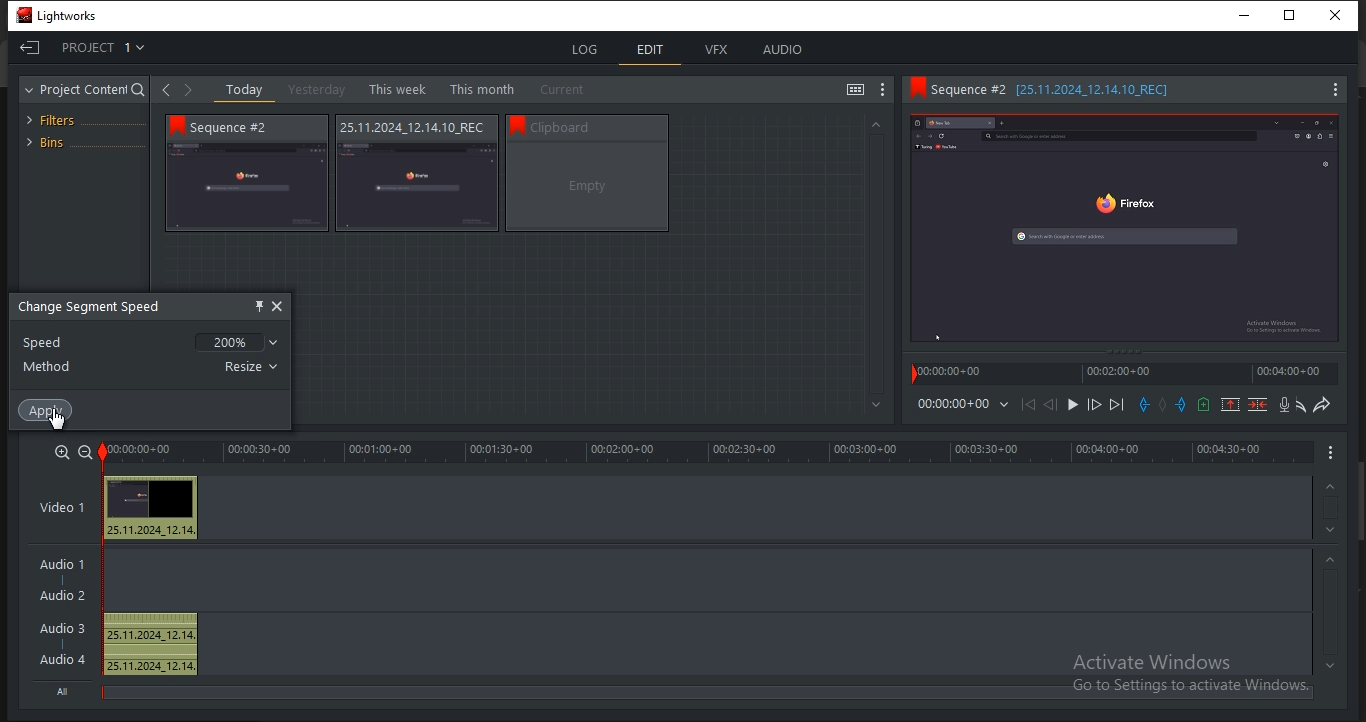 This screenshot has width=1366, height=722. I want to click on yesterday, so click(316, 89).